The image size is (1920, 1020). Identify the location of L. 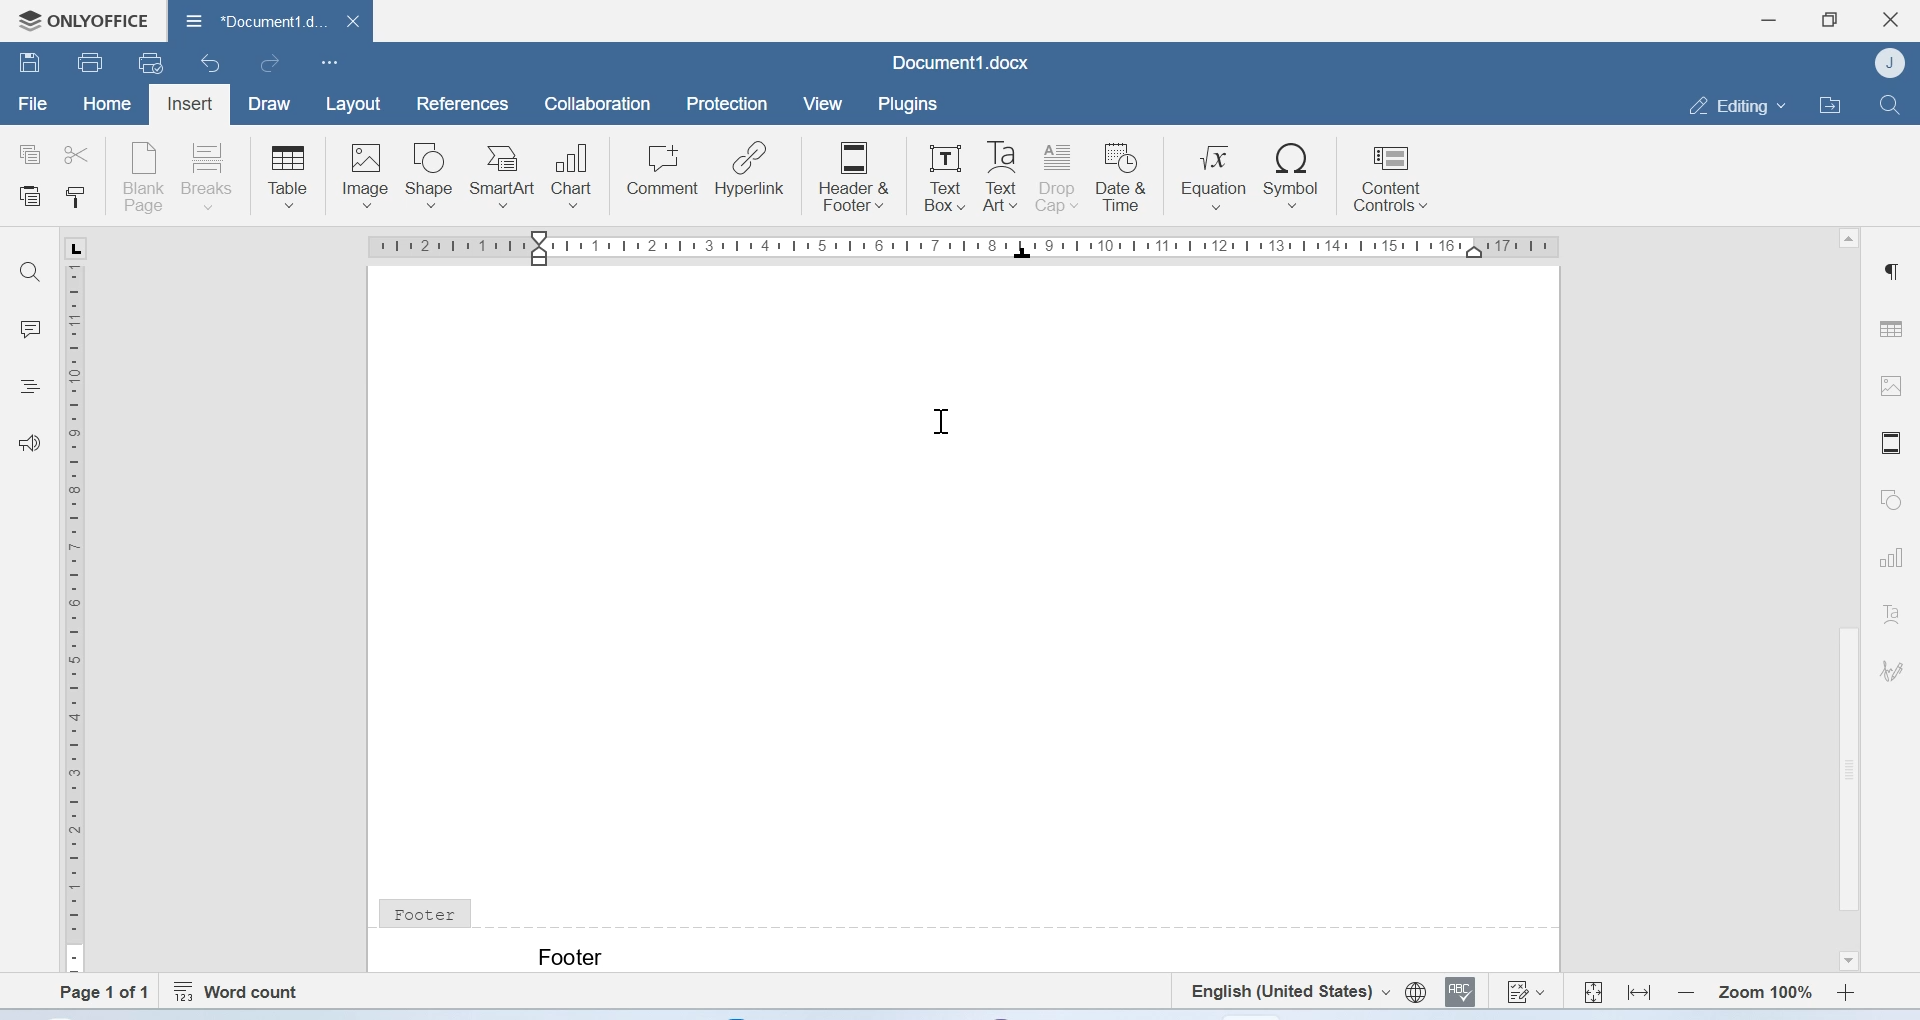
(74, 248).